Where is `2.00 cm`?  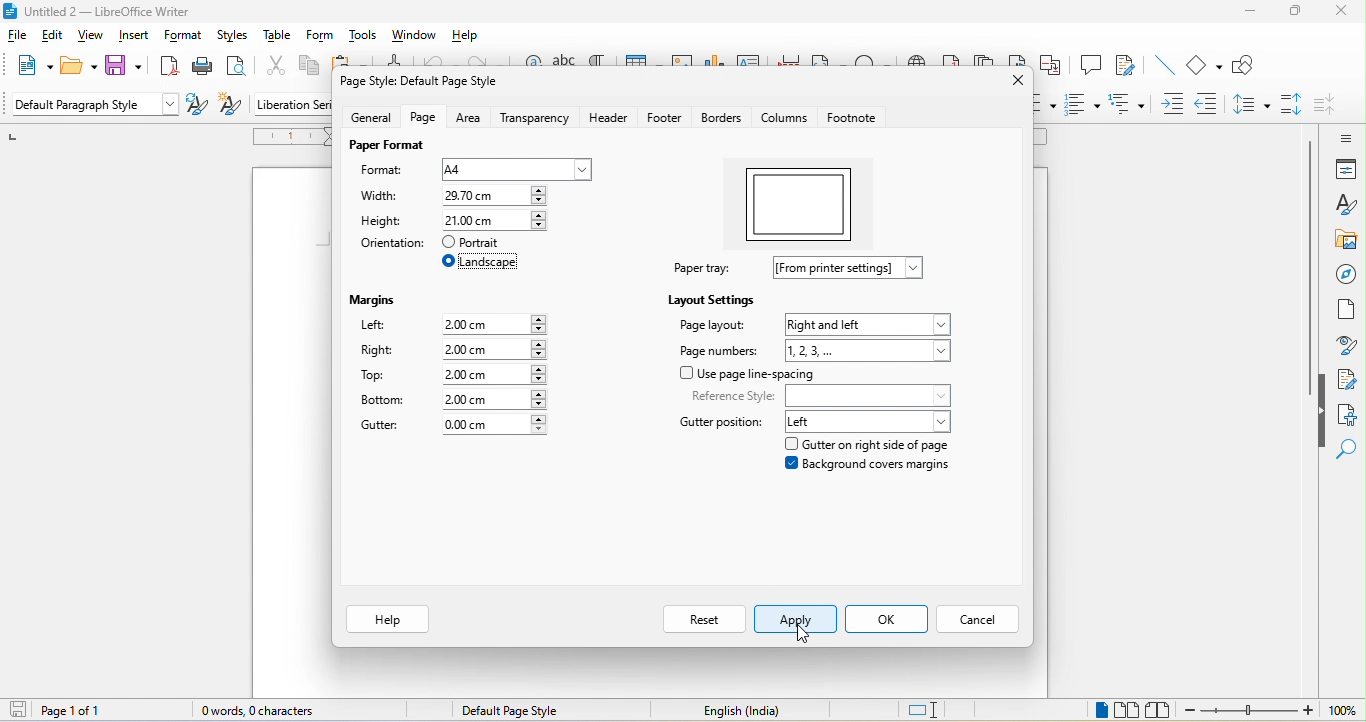 2.00 cm is located at coordinates (496, 324).